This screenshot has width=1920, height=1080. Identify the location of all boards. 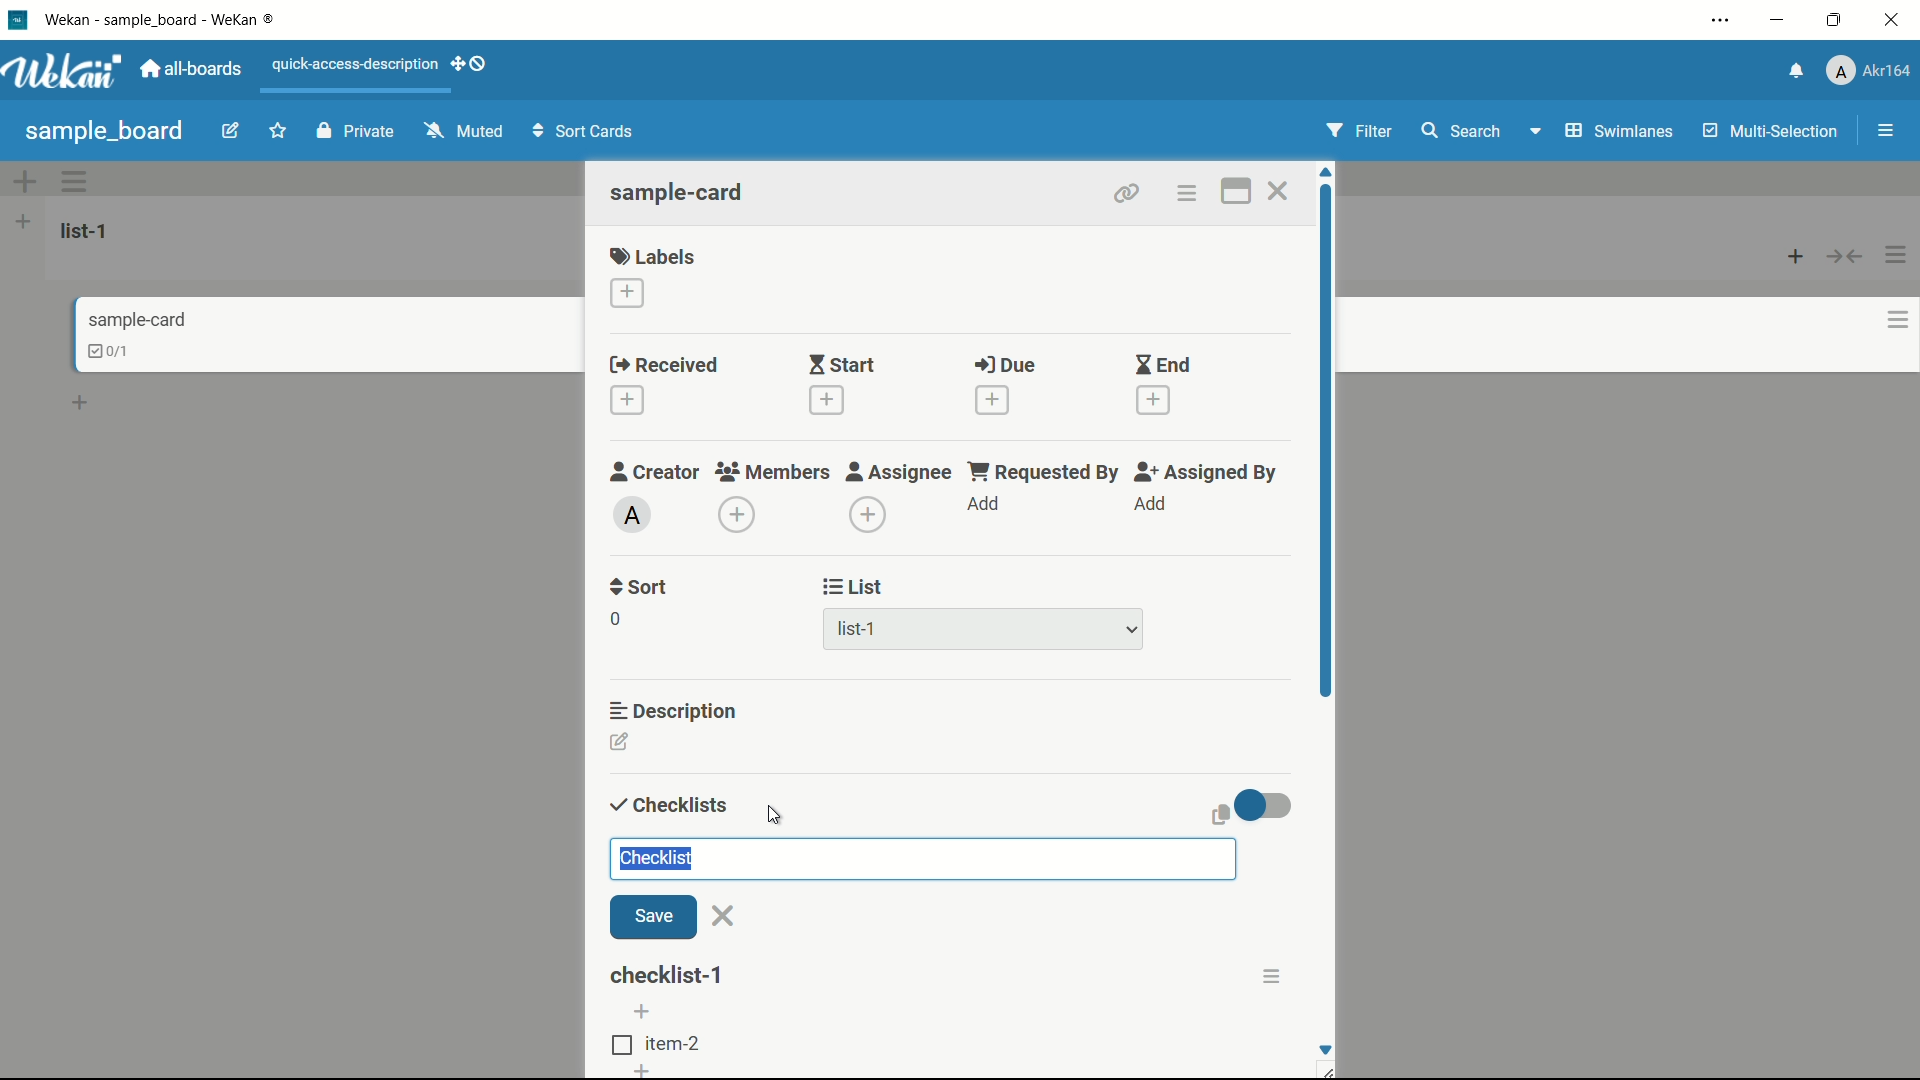
(193, 69).